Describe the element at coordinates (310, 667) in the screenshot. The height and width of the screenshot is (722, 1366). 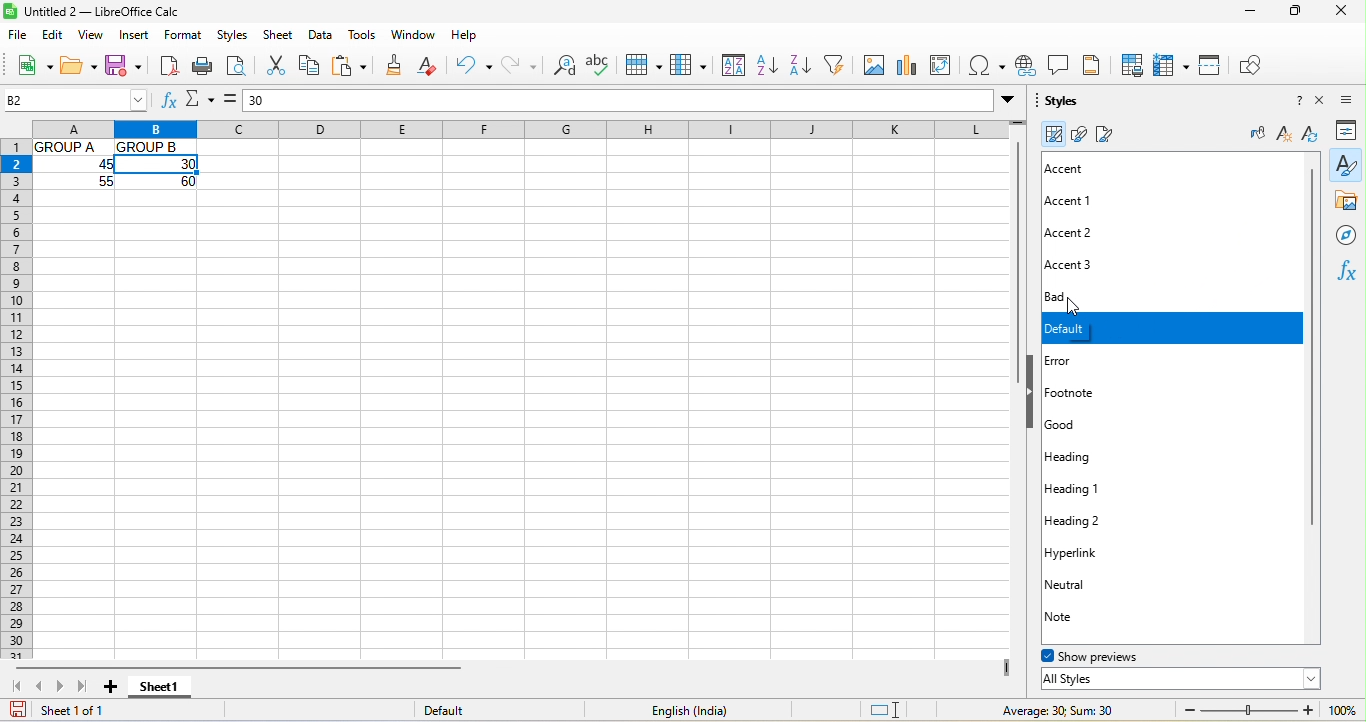
I see `horizontal scroll bar` at that location.